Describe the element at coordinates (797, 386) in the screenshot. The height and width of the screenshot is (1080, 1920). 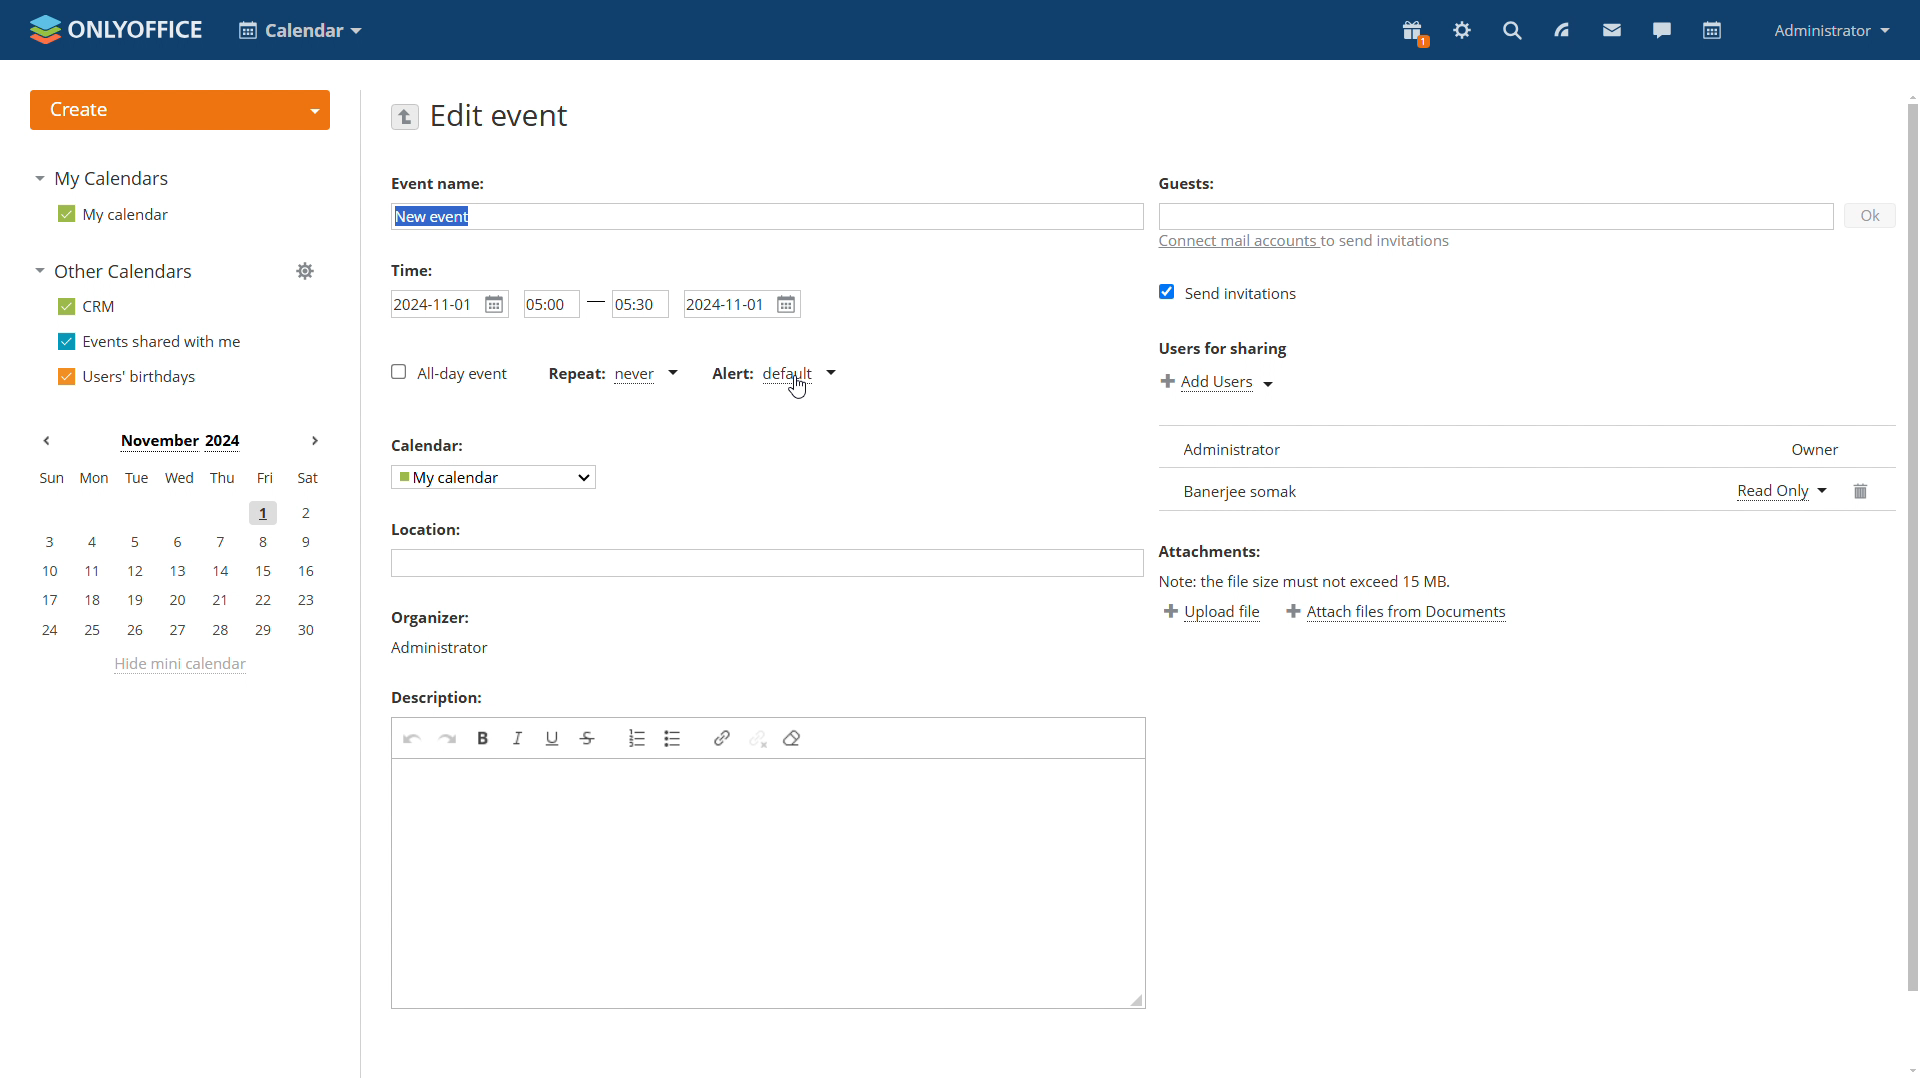
I see `Cursor` at that location.